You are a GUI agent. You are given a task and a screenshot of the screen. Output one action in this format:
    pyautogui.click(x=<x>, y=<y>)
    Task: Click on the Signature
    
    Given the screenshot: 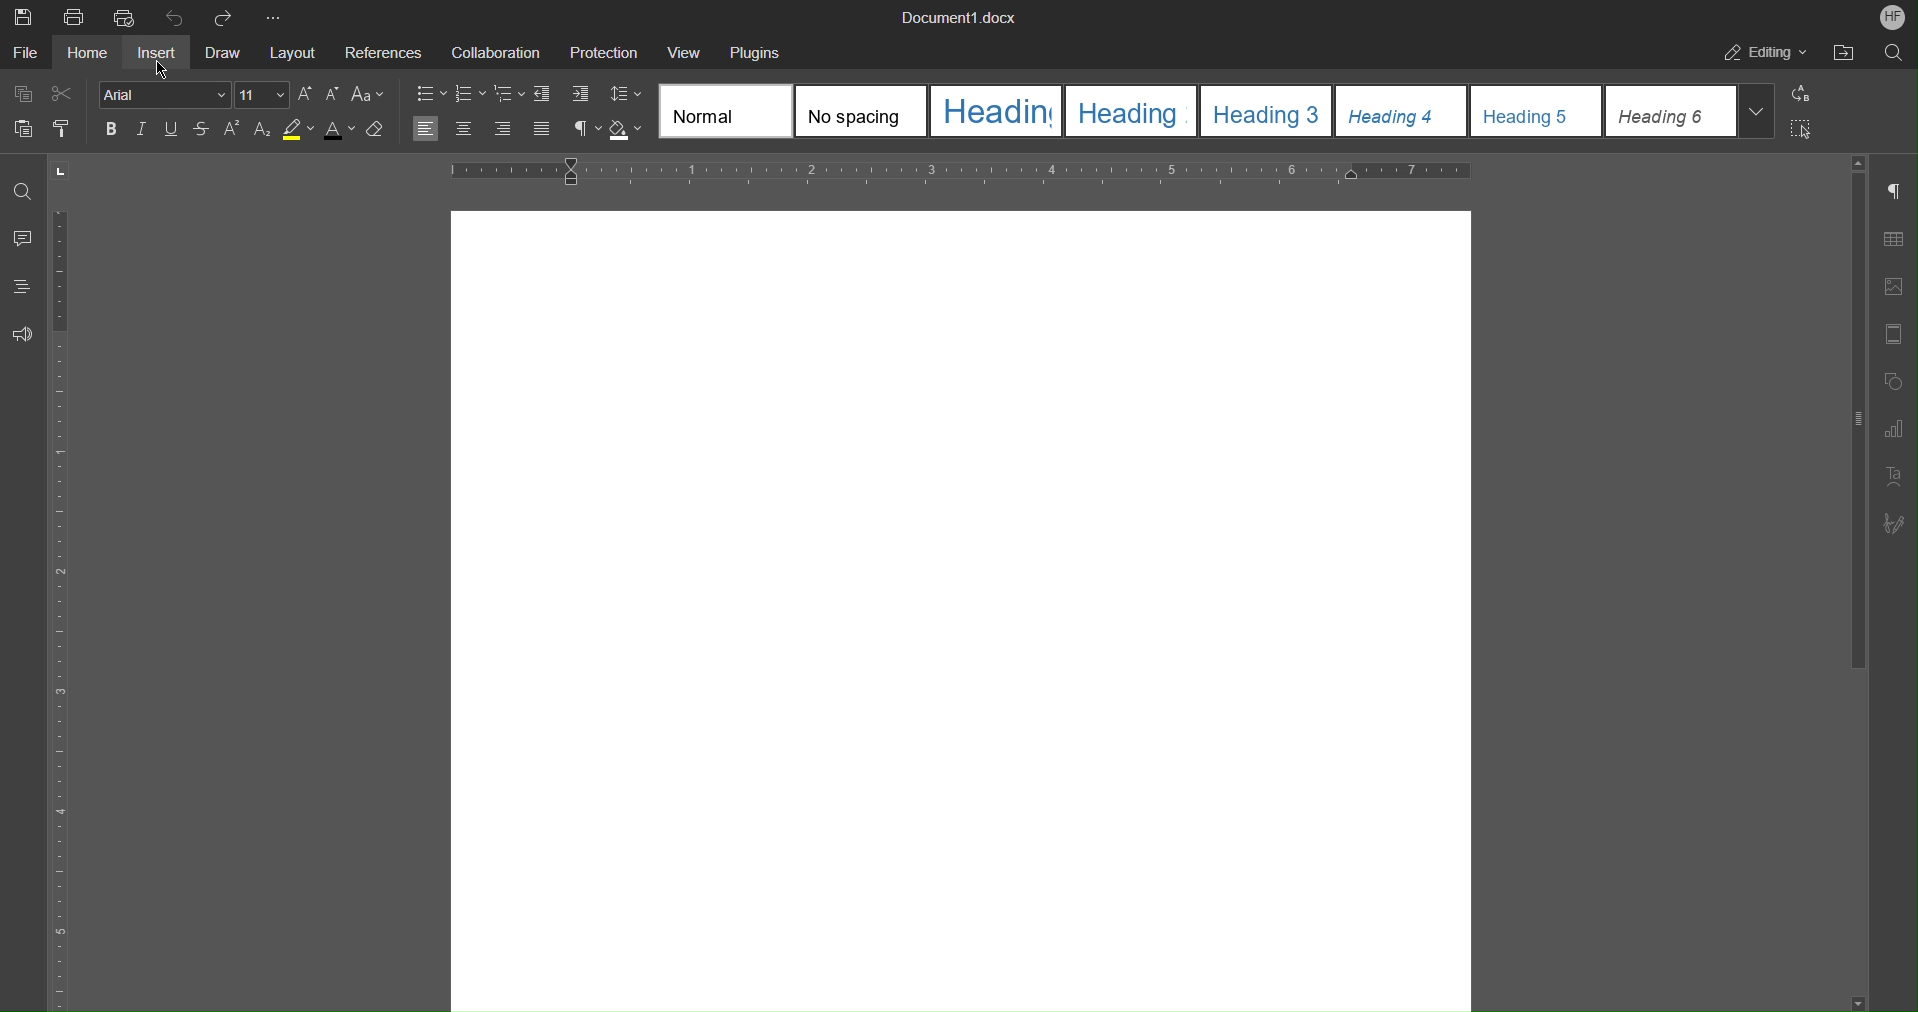 What is the action you would take?
    pyautogui.click(x=1901, y=524)
    